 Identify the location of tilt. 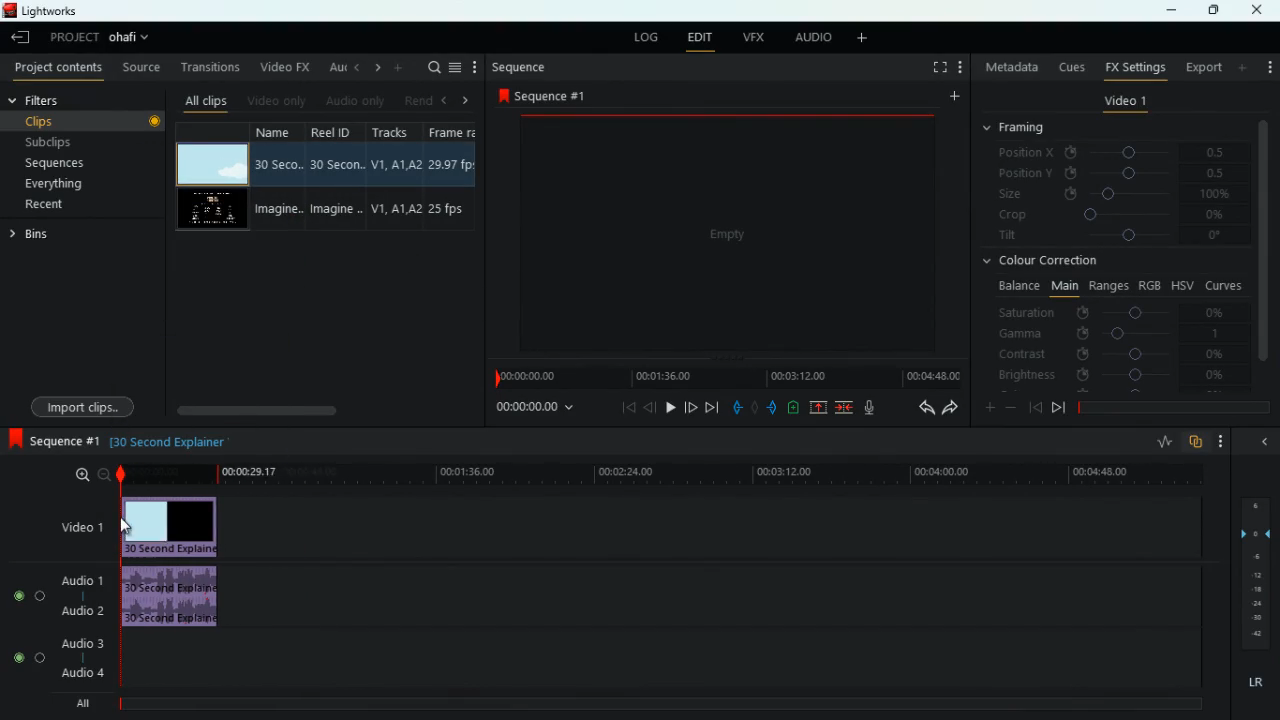
(1112, 238).